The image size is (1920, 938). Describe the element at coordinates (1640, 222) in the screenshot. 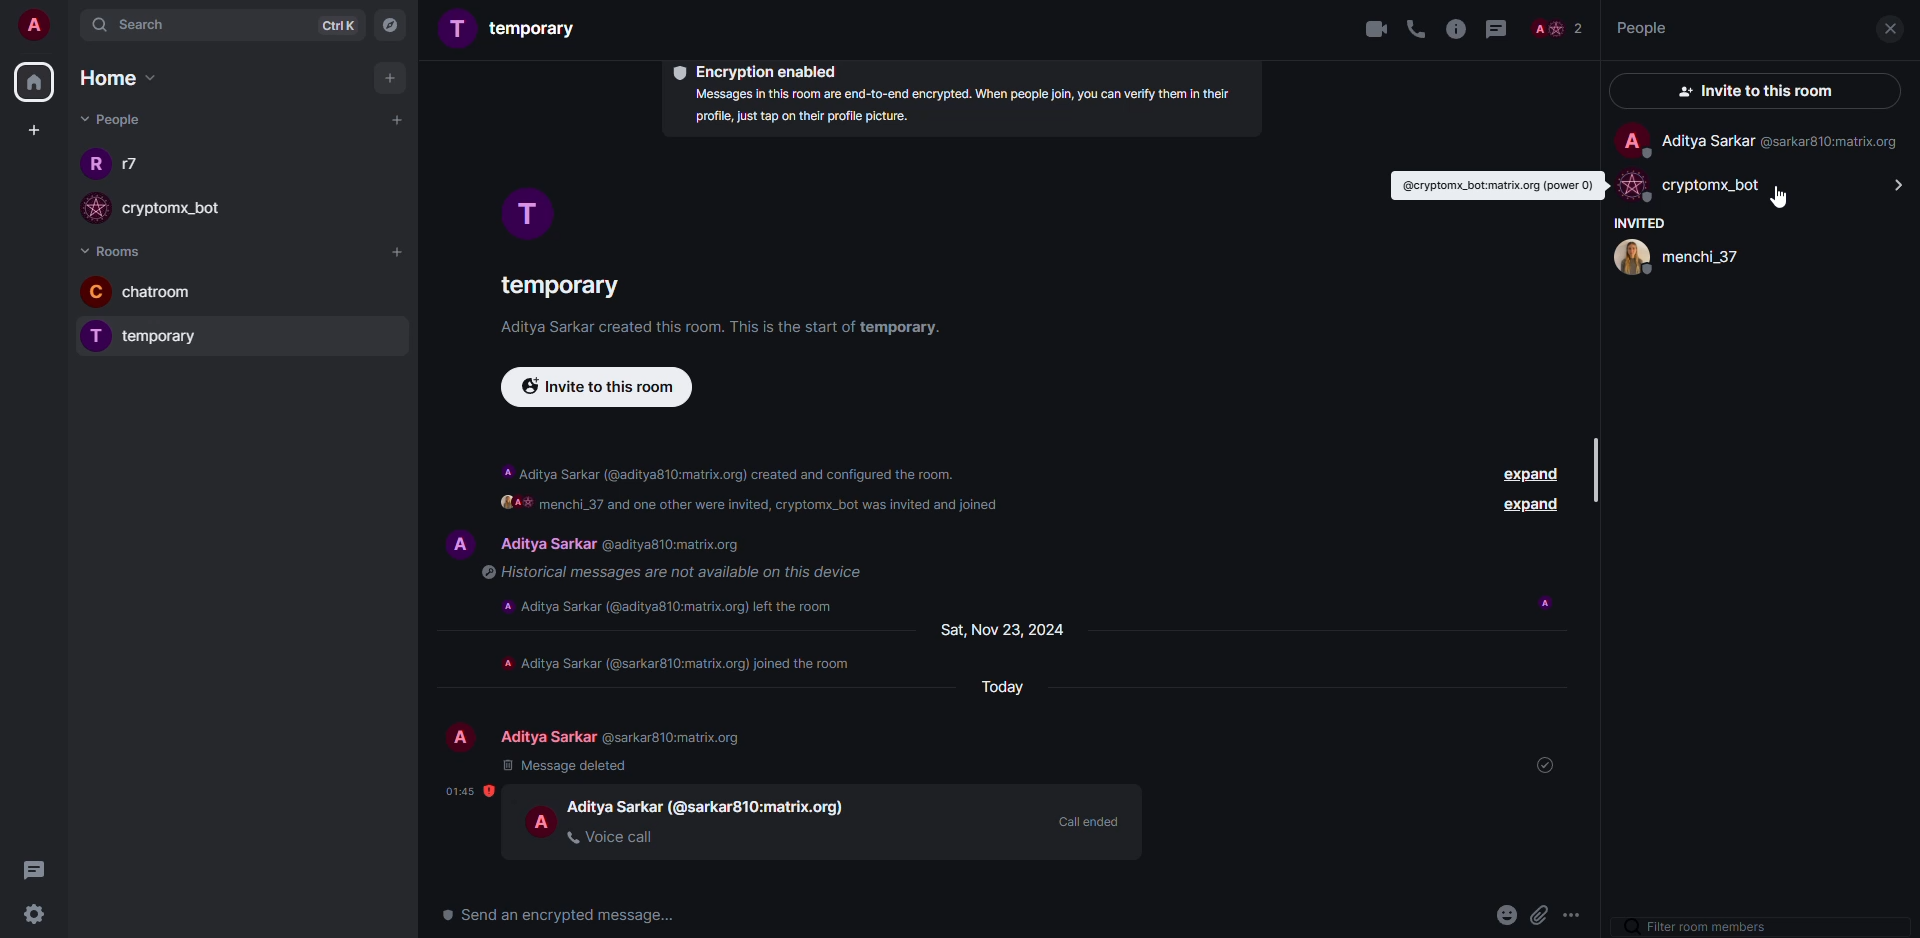

I see `invited` at that location.